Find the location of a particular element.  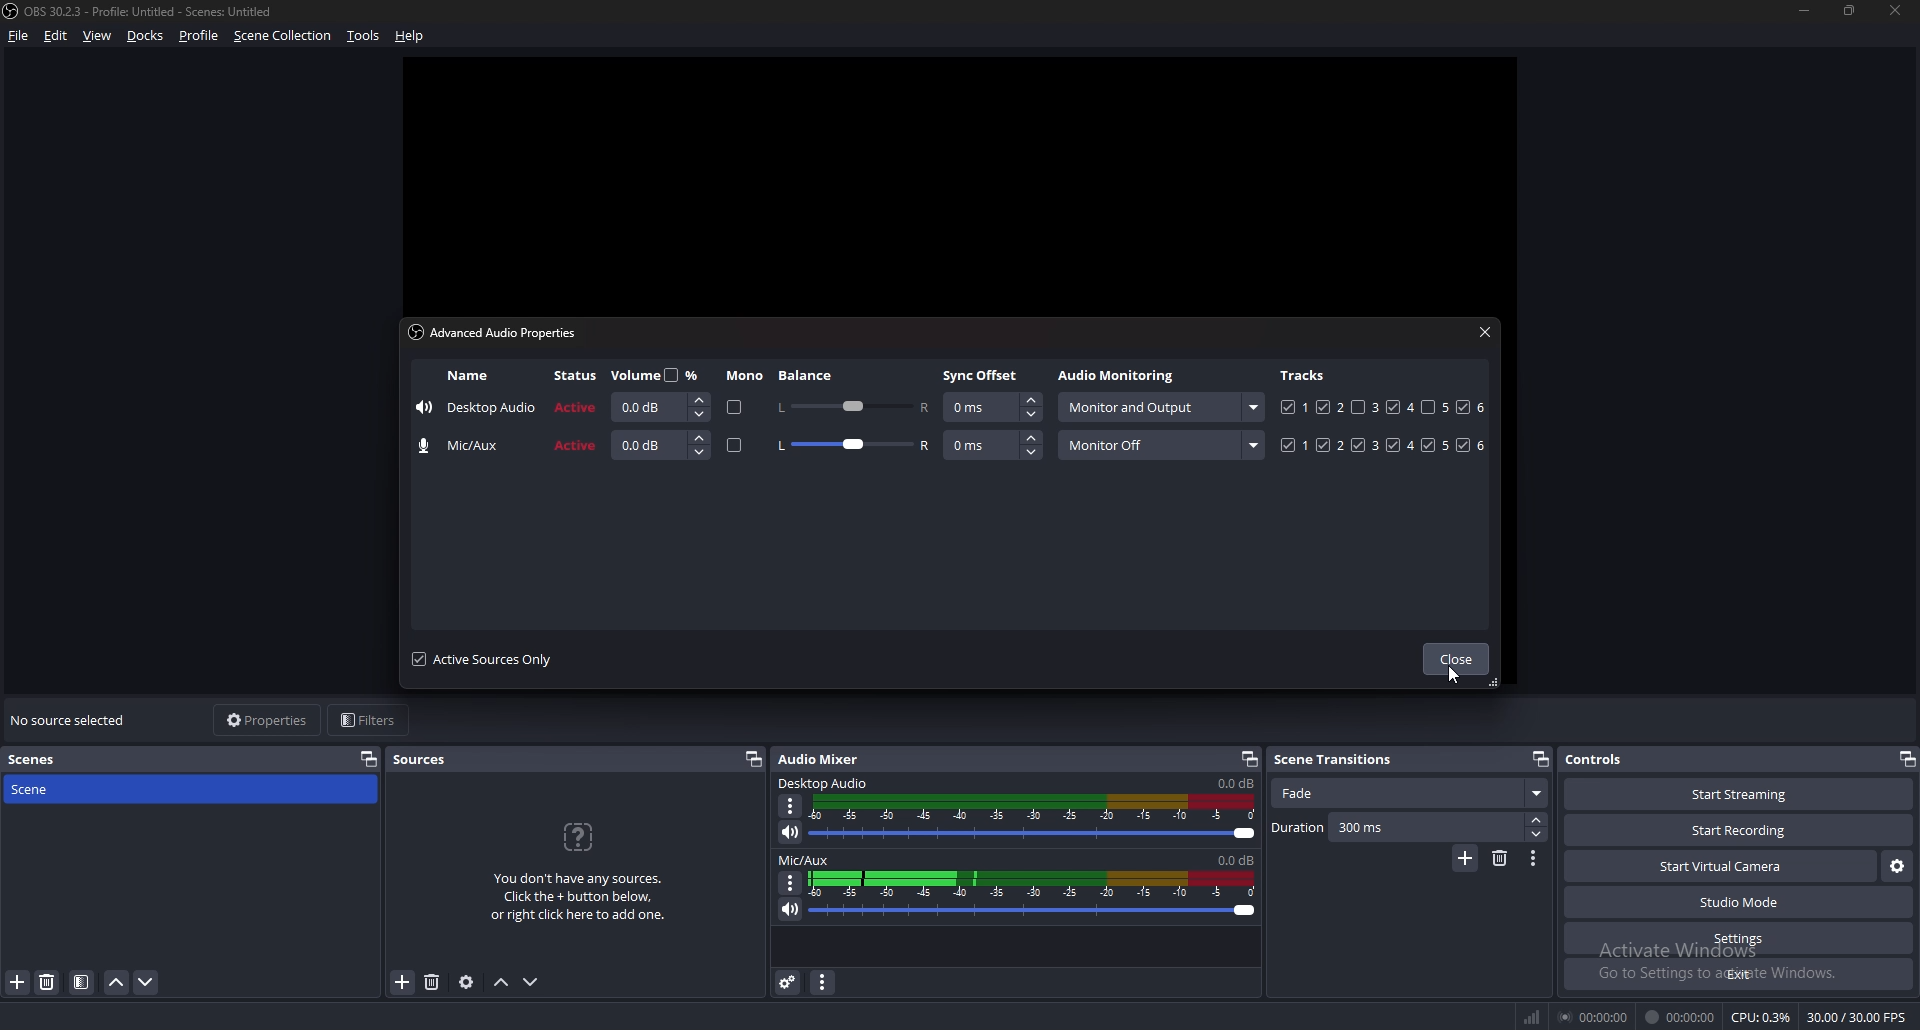

delete scene is located at coordinates (49, 983).